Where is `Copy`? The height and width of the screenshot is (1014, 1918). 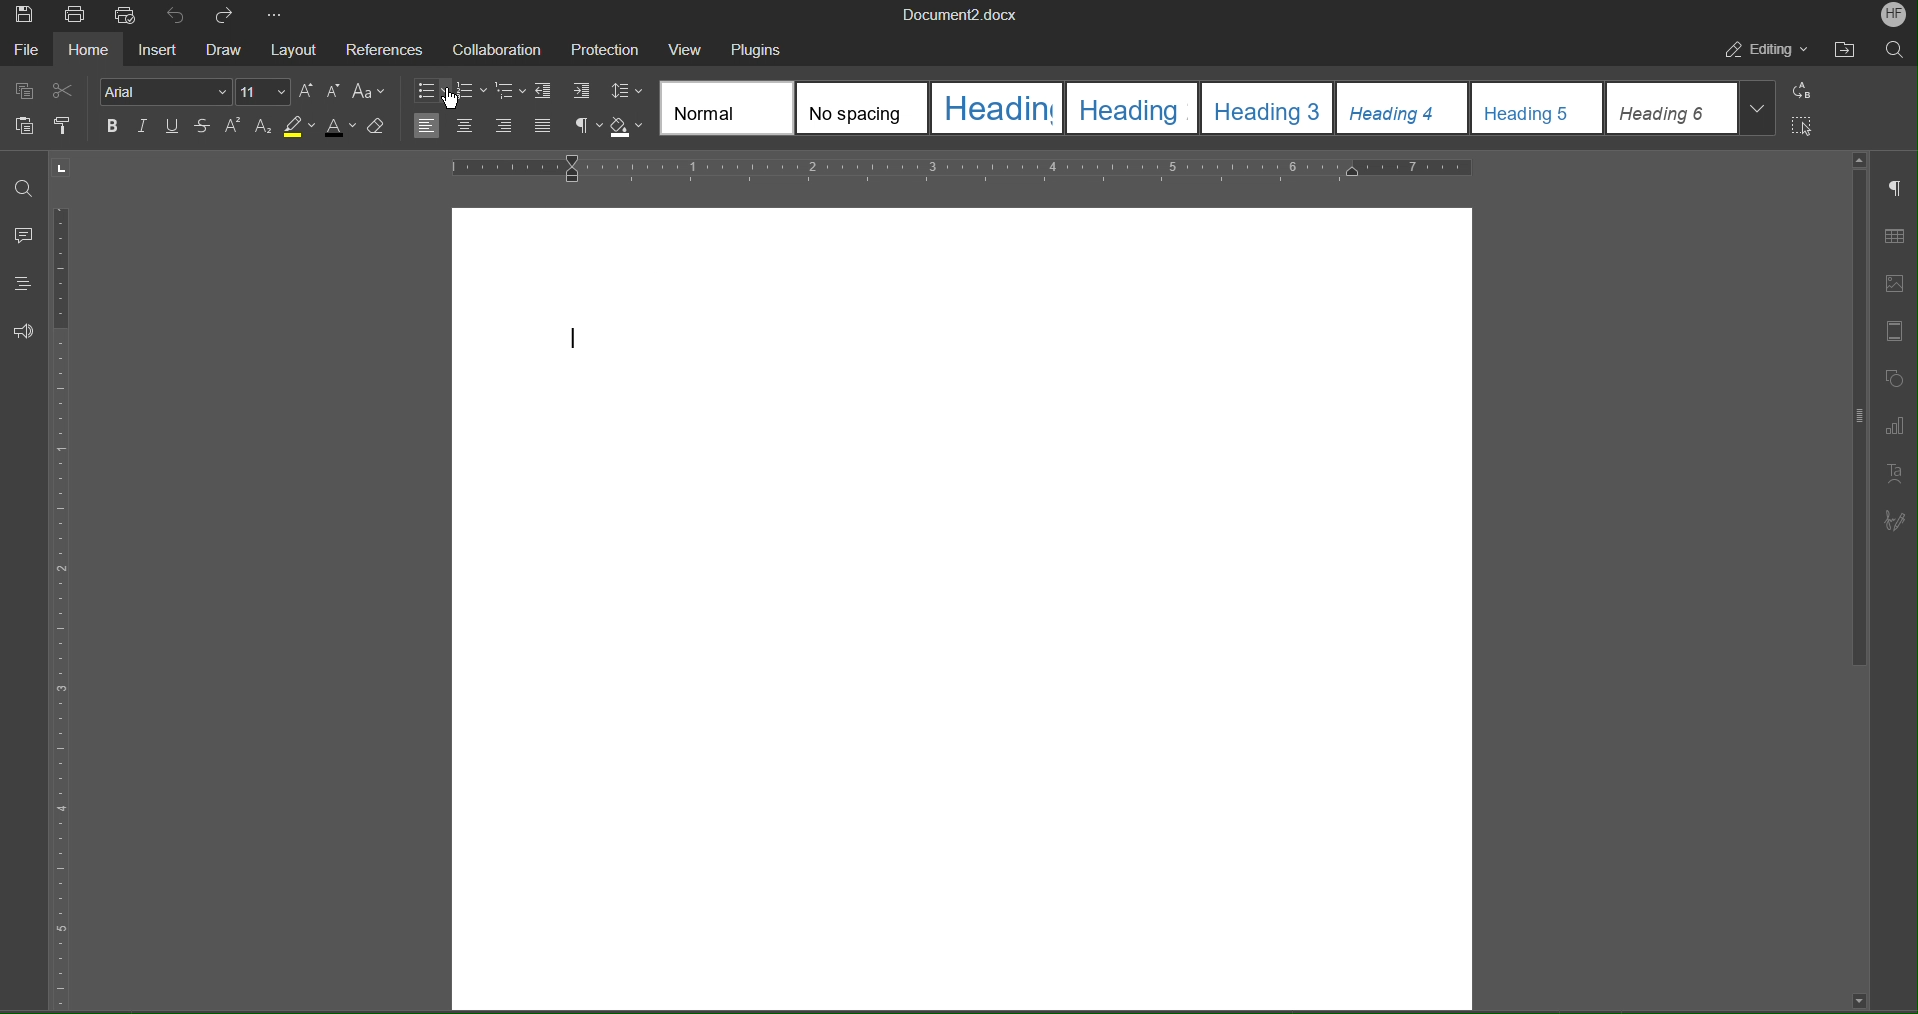
Copy is located at coordinates (23, 90).